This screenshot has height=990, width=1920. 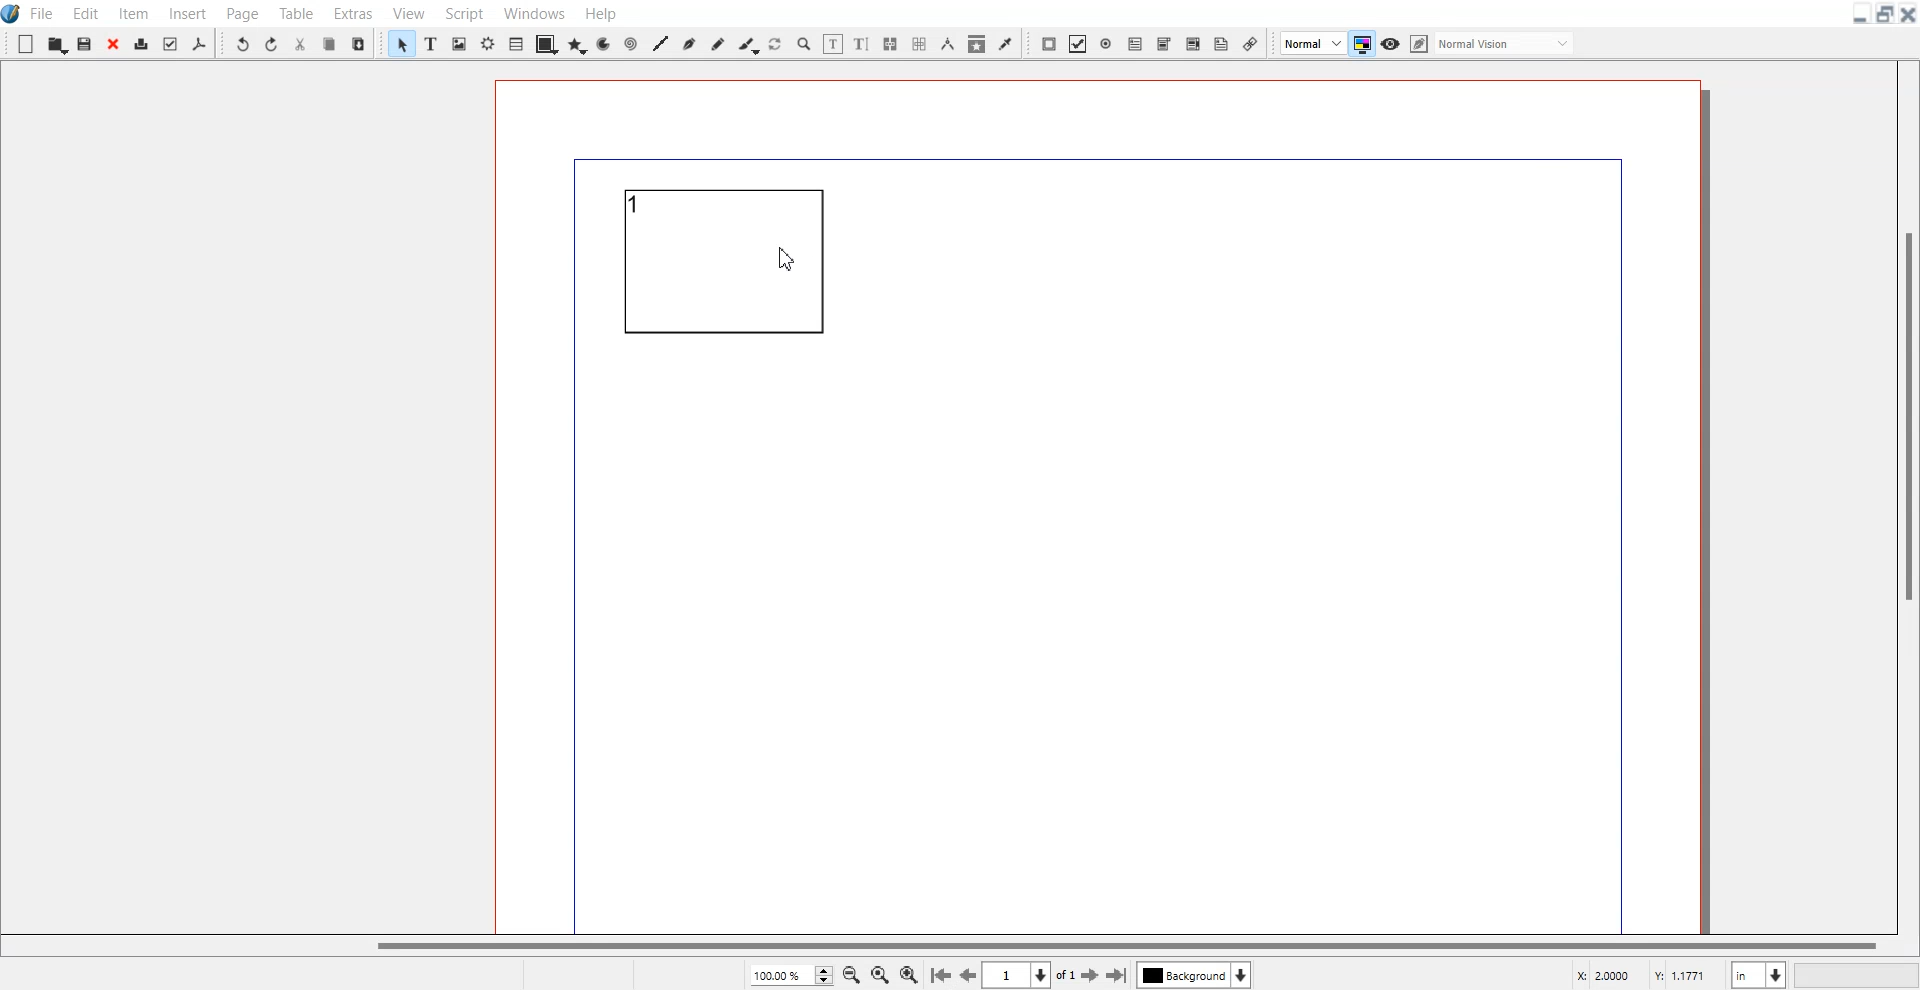 What do you see at coordinates (629, 43) in the screenshot?
I see `Spiral` at bounding box center [629, 43].